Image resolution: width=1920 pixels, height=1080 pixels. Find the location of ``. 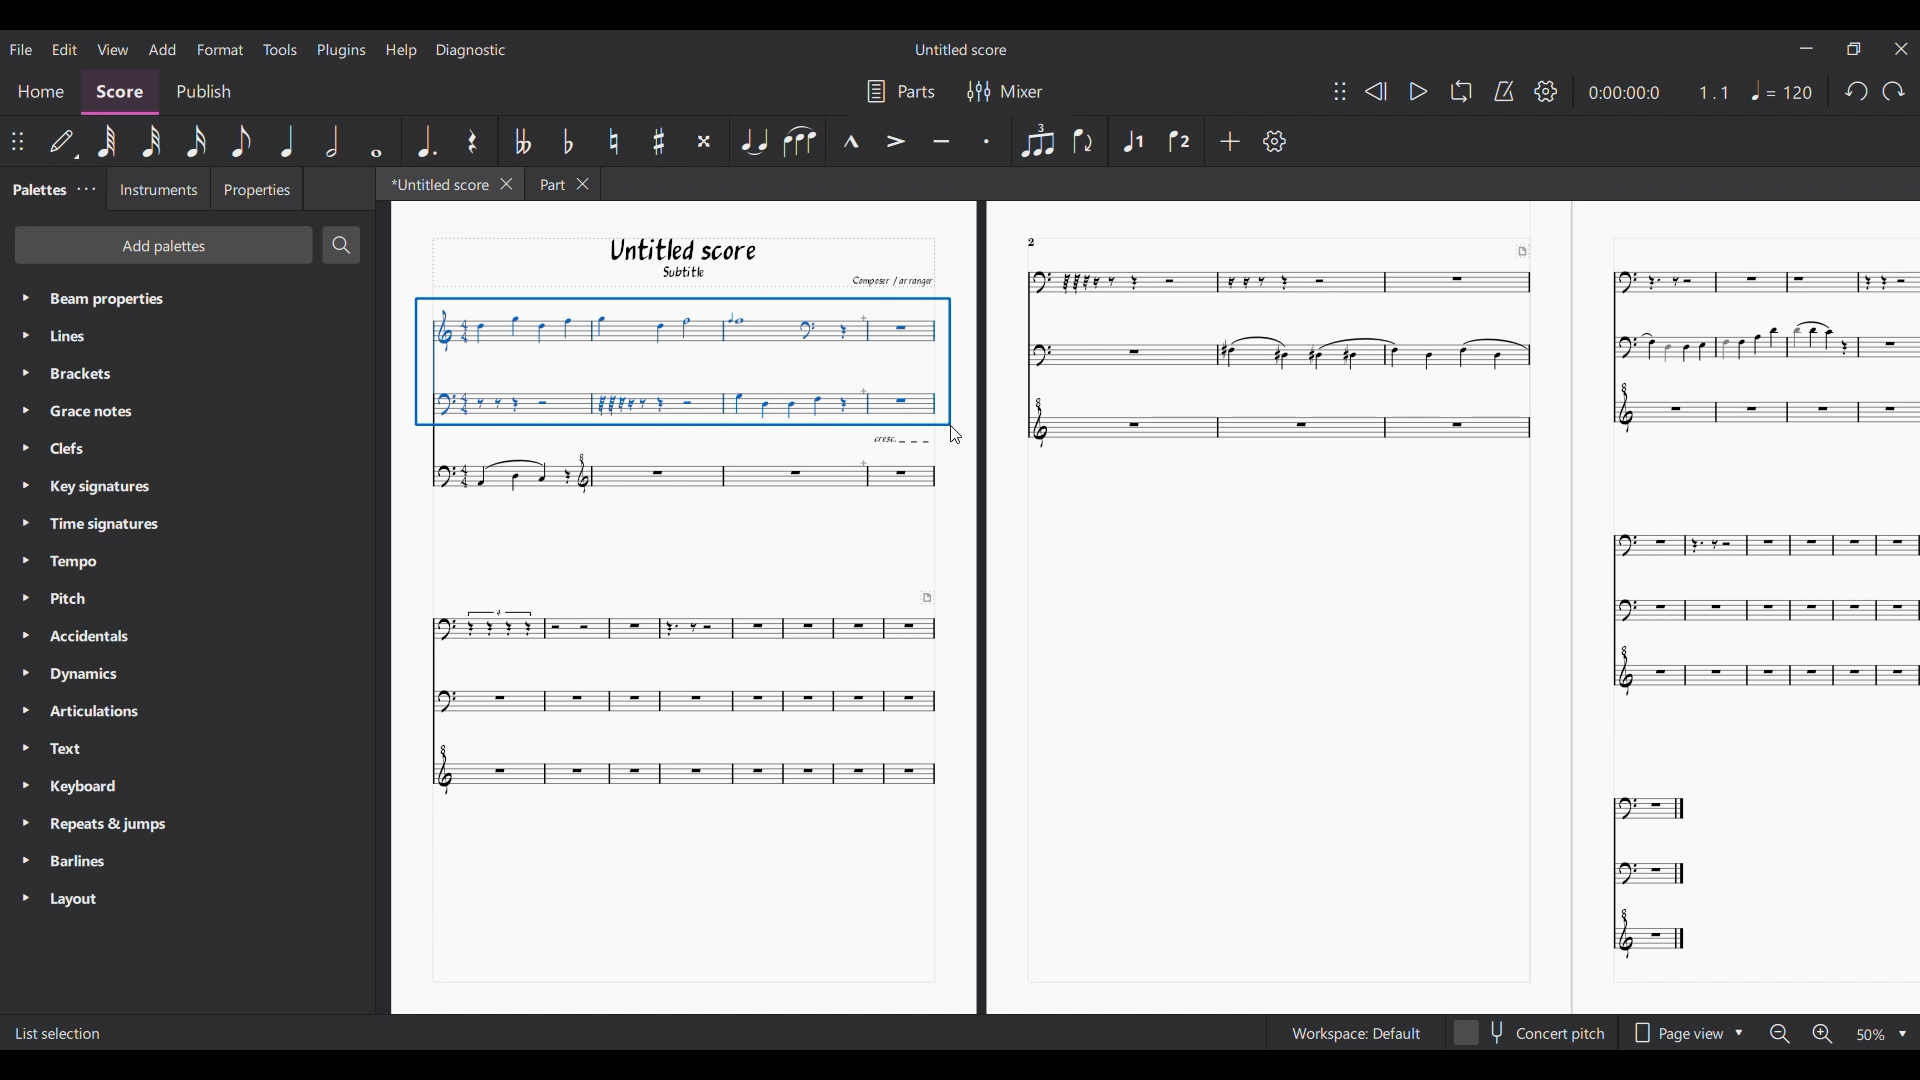

 is located at coordinates (1763, 674).